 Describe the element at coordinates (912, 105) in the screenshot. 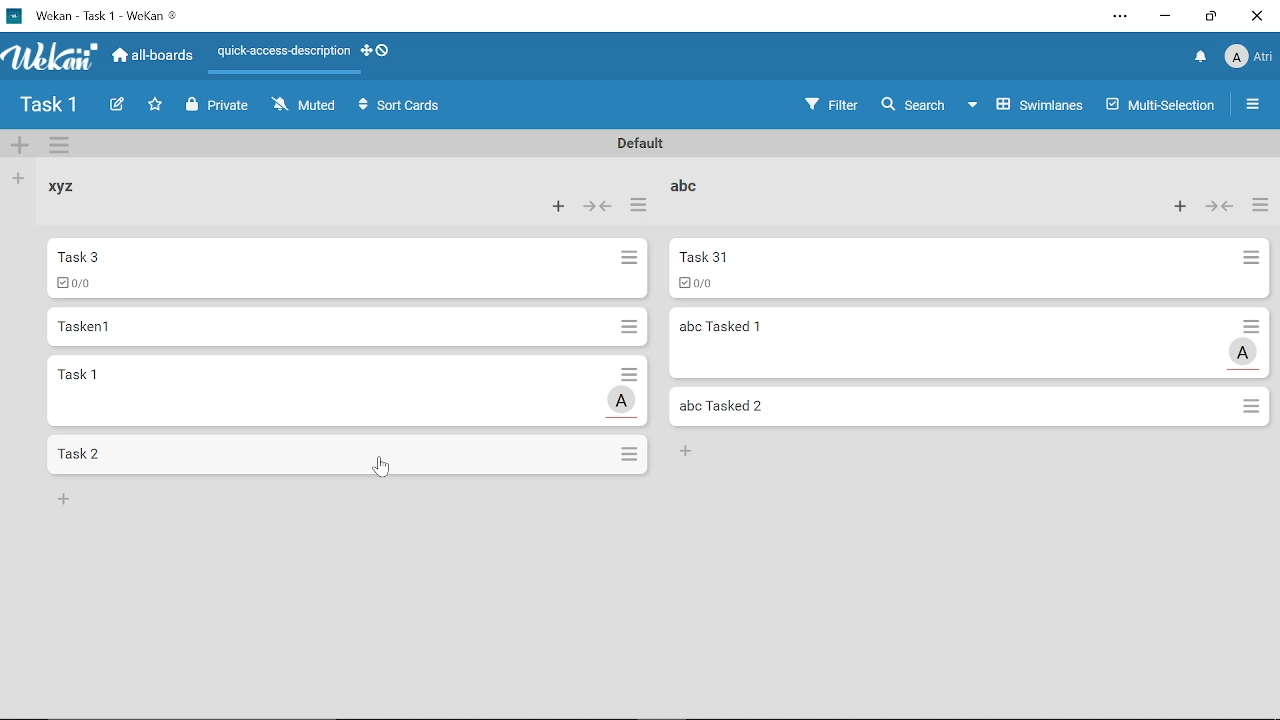

I see `Search` at that location.